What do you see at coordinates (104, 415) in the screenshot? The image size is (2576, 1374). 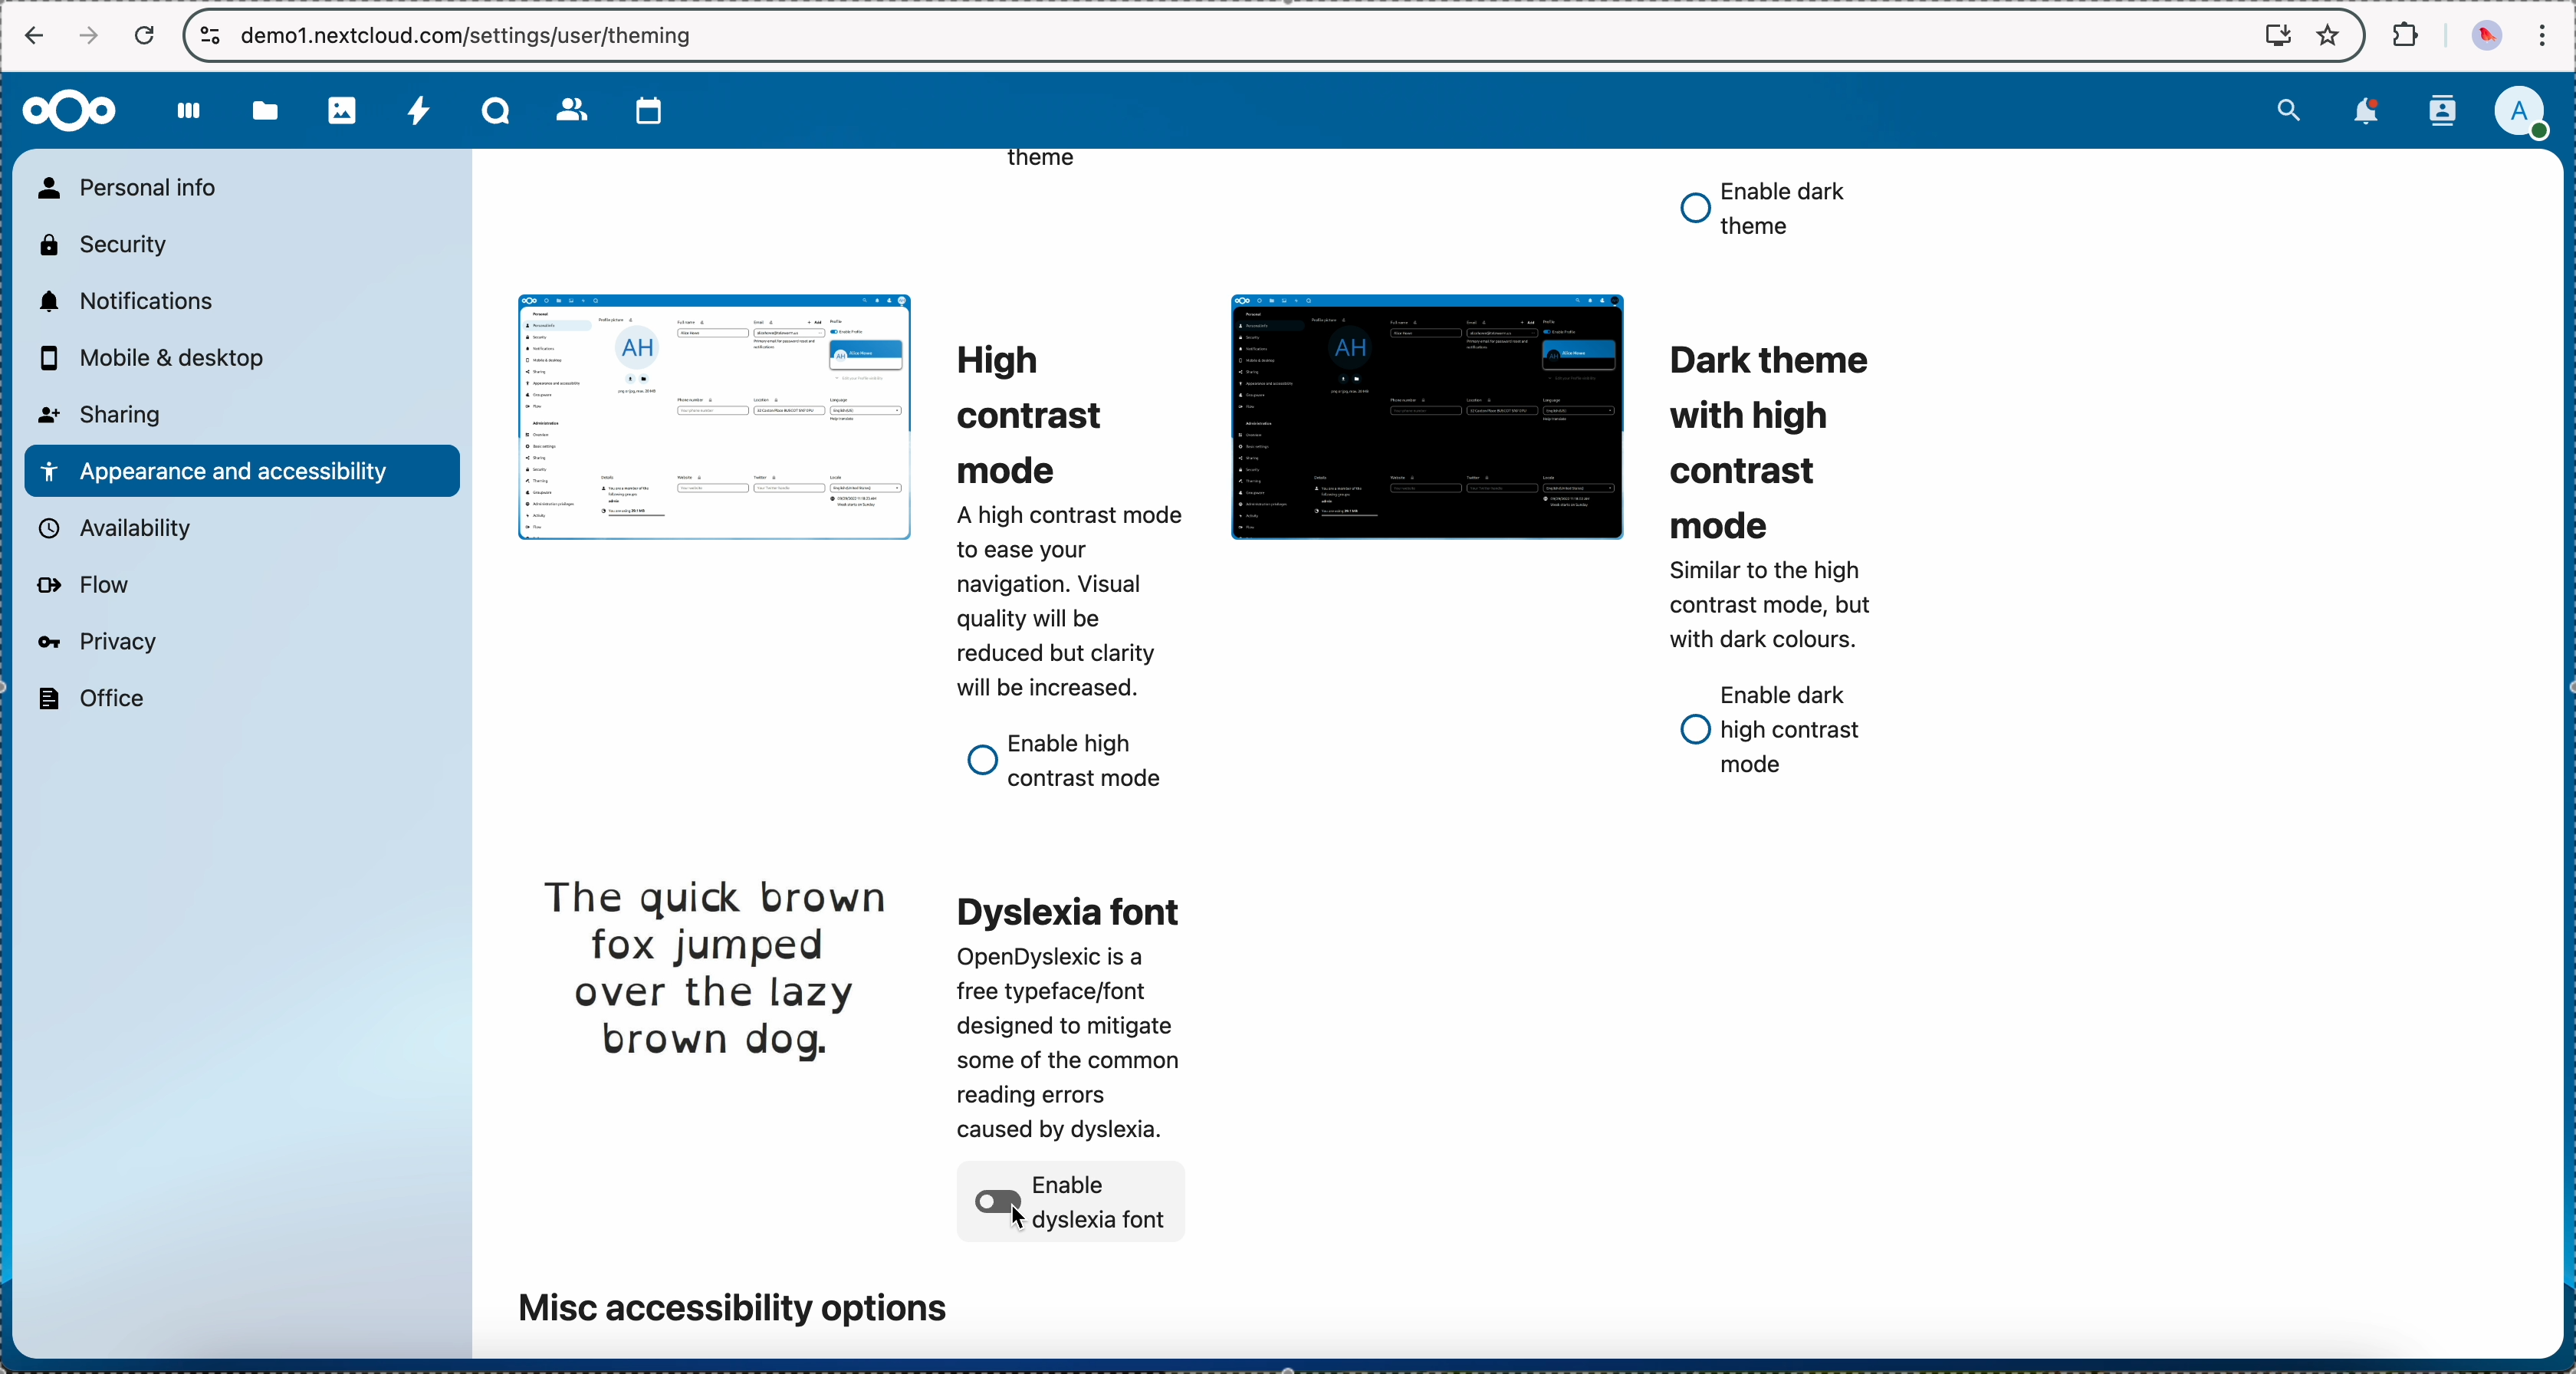 I see `sharing` at bounding box center [104, 415].